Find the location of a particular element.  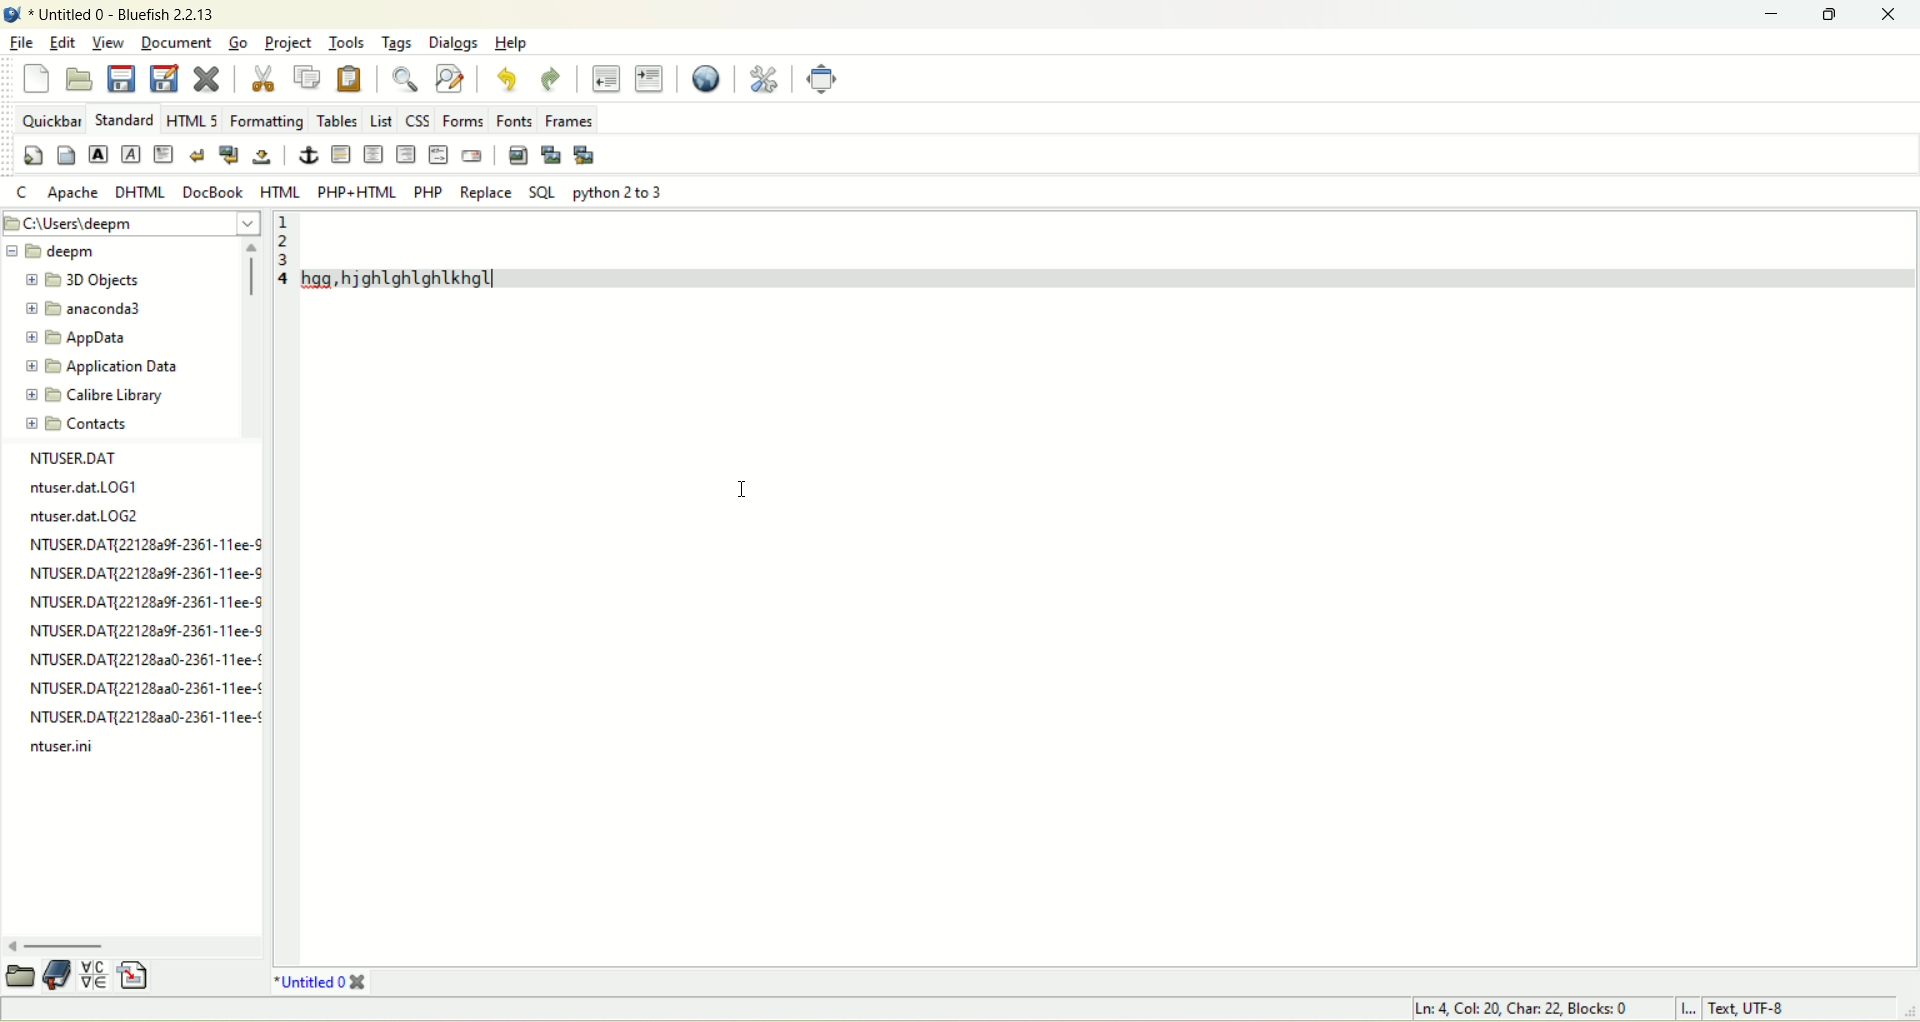

list is located at coordinates (381, 122).